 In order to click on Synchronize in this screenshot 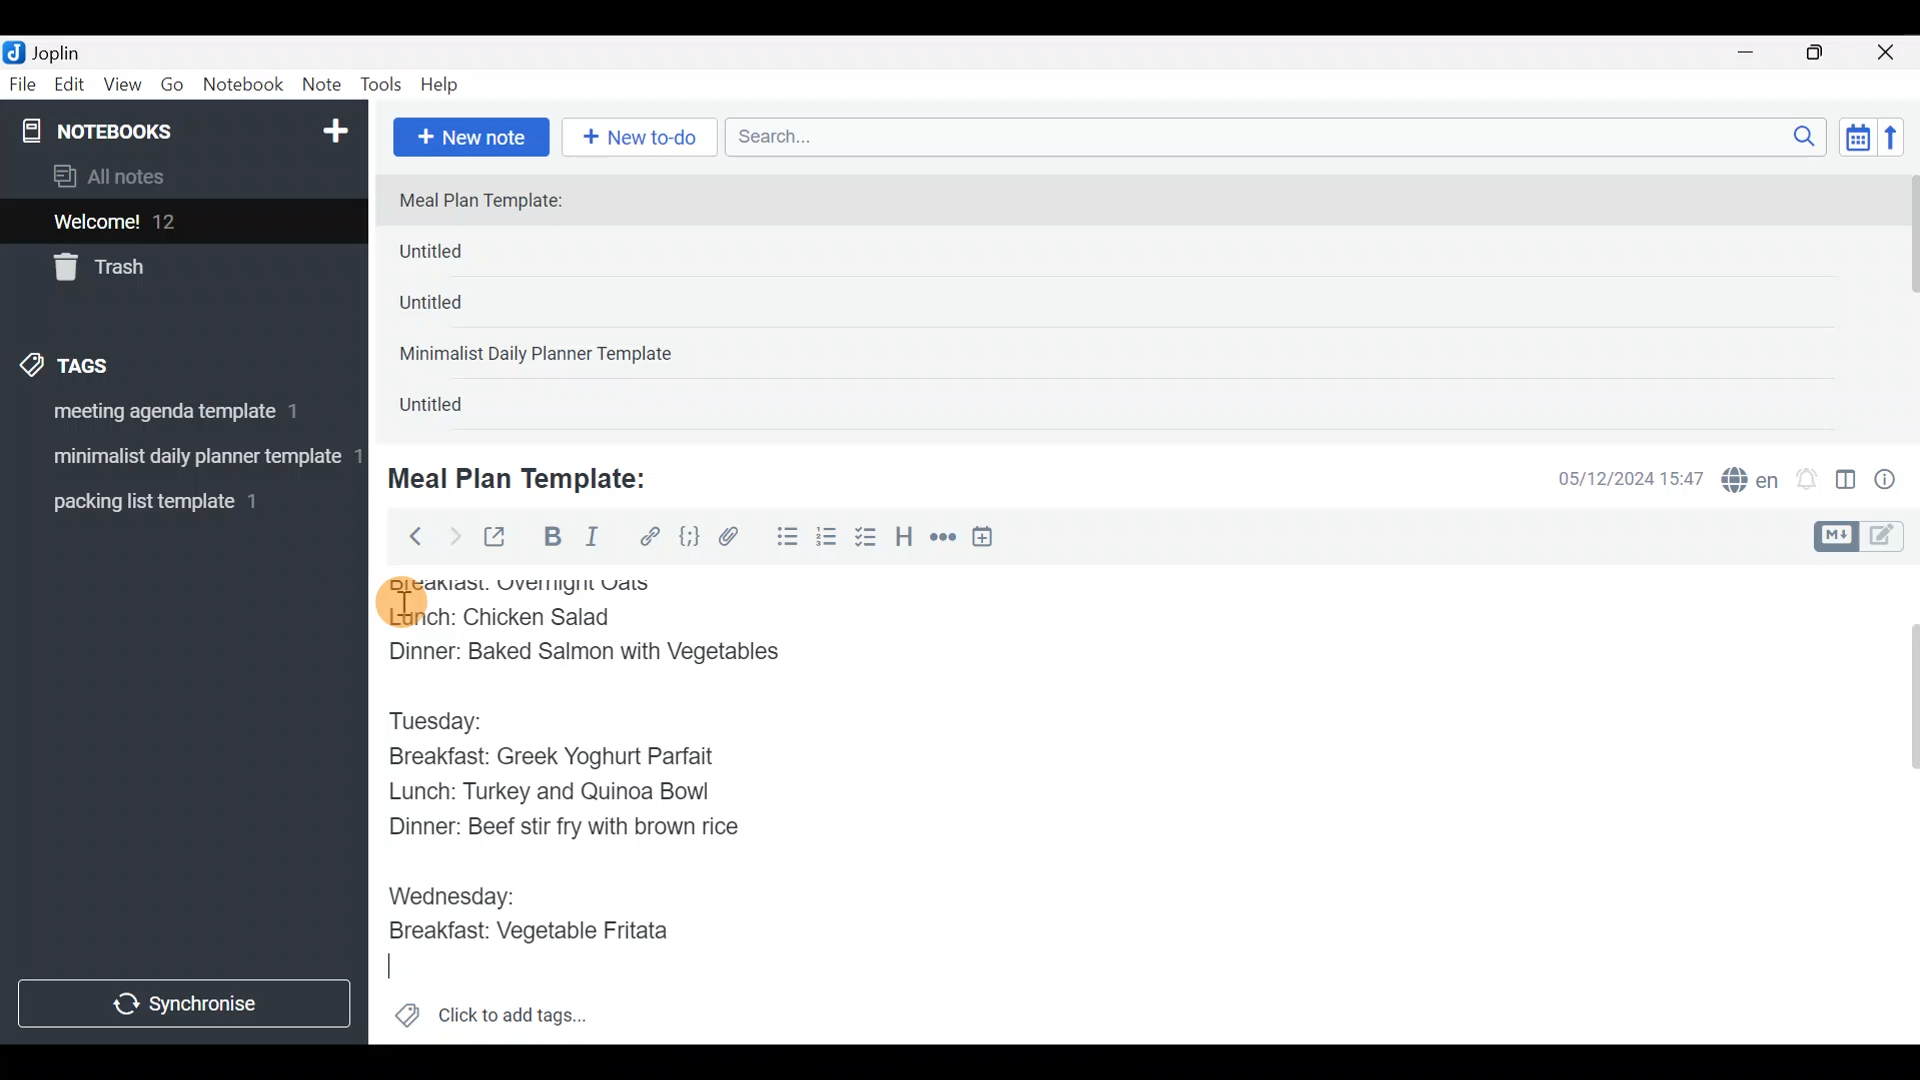, I will do `click(187, 1003)`.